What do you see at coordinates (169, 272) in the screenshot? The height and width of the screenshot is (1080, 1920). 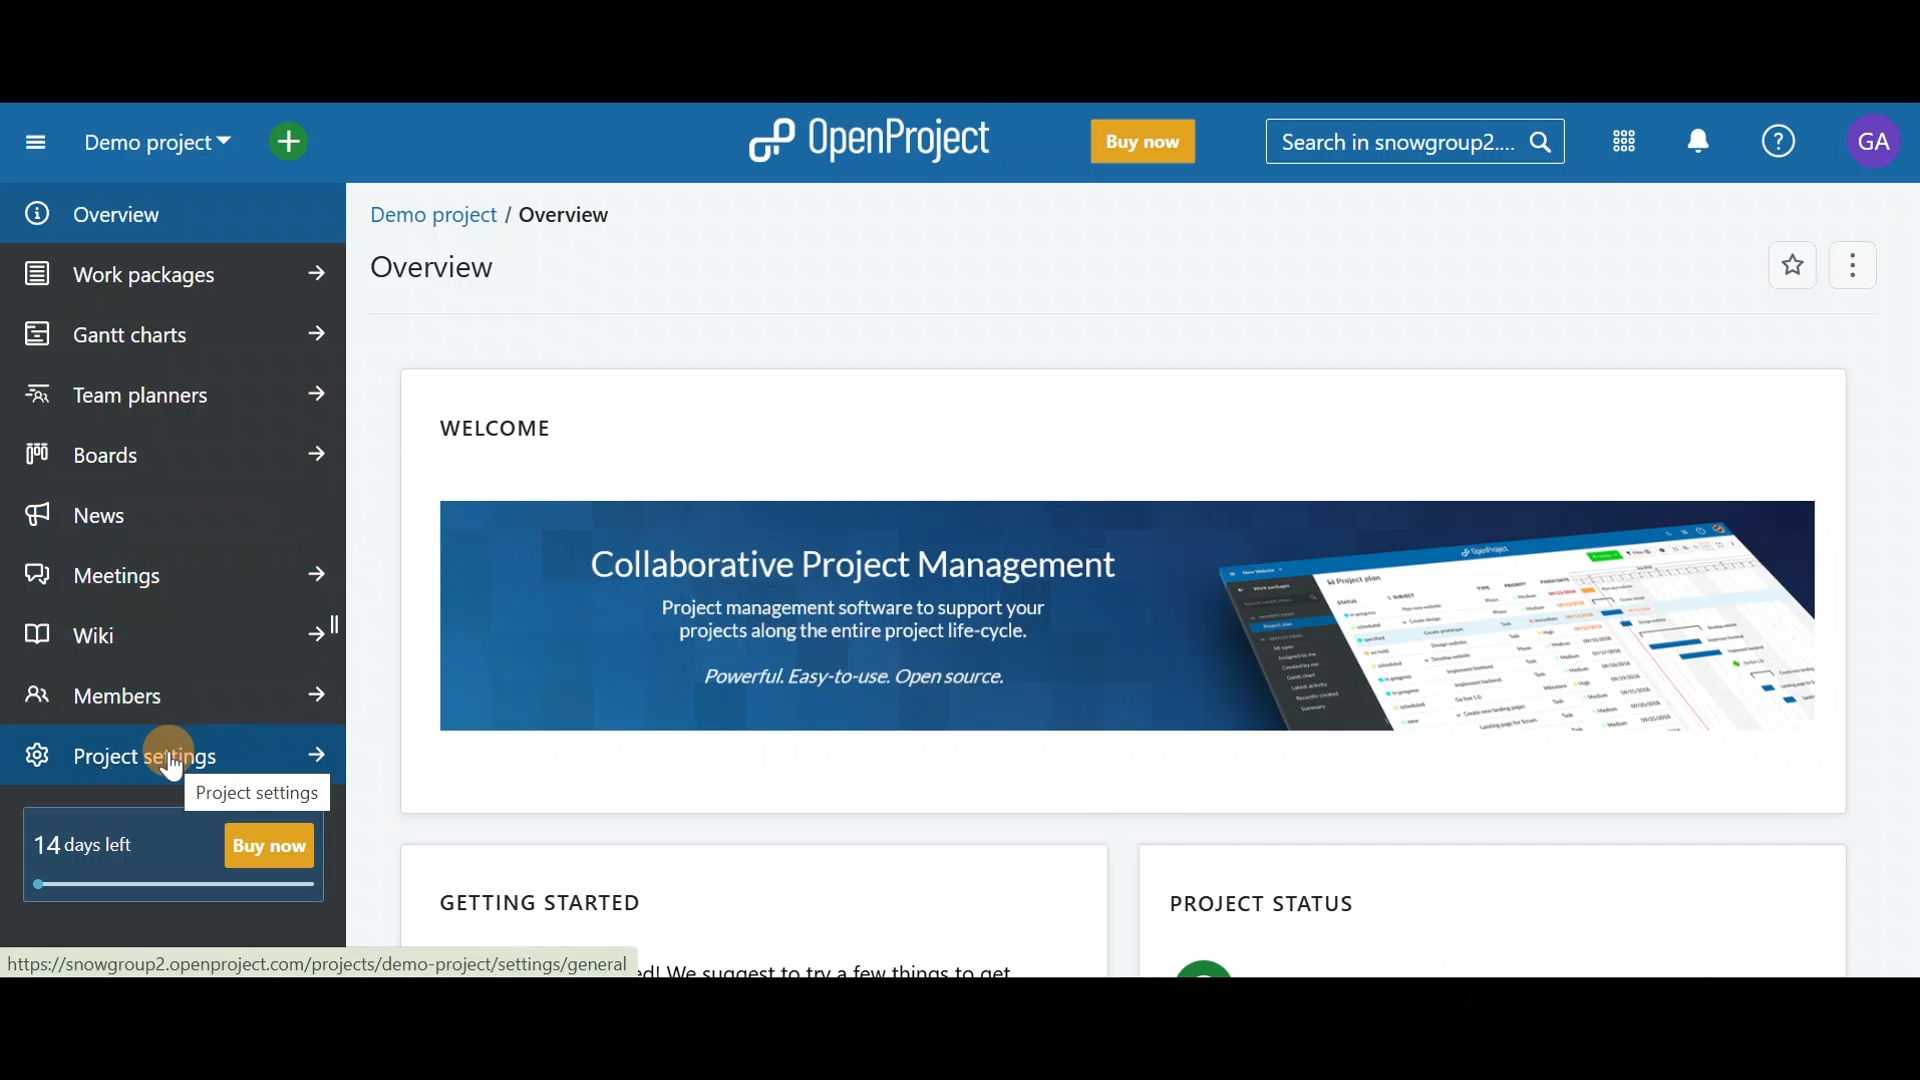 I see `Work packages` at bounding box center [169, 272].